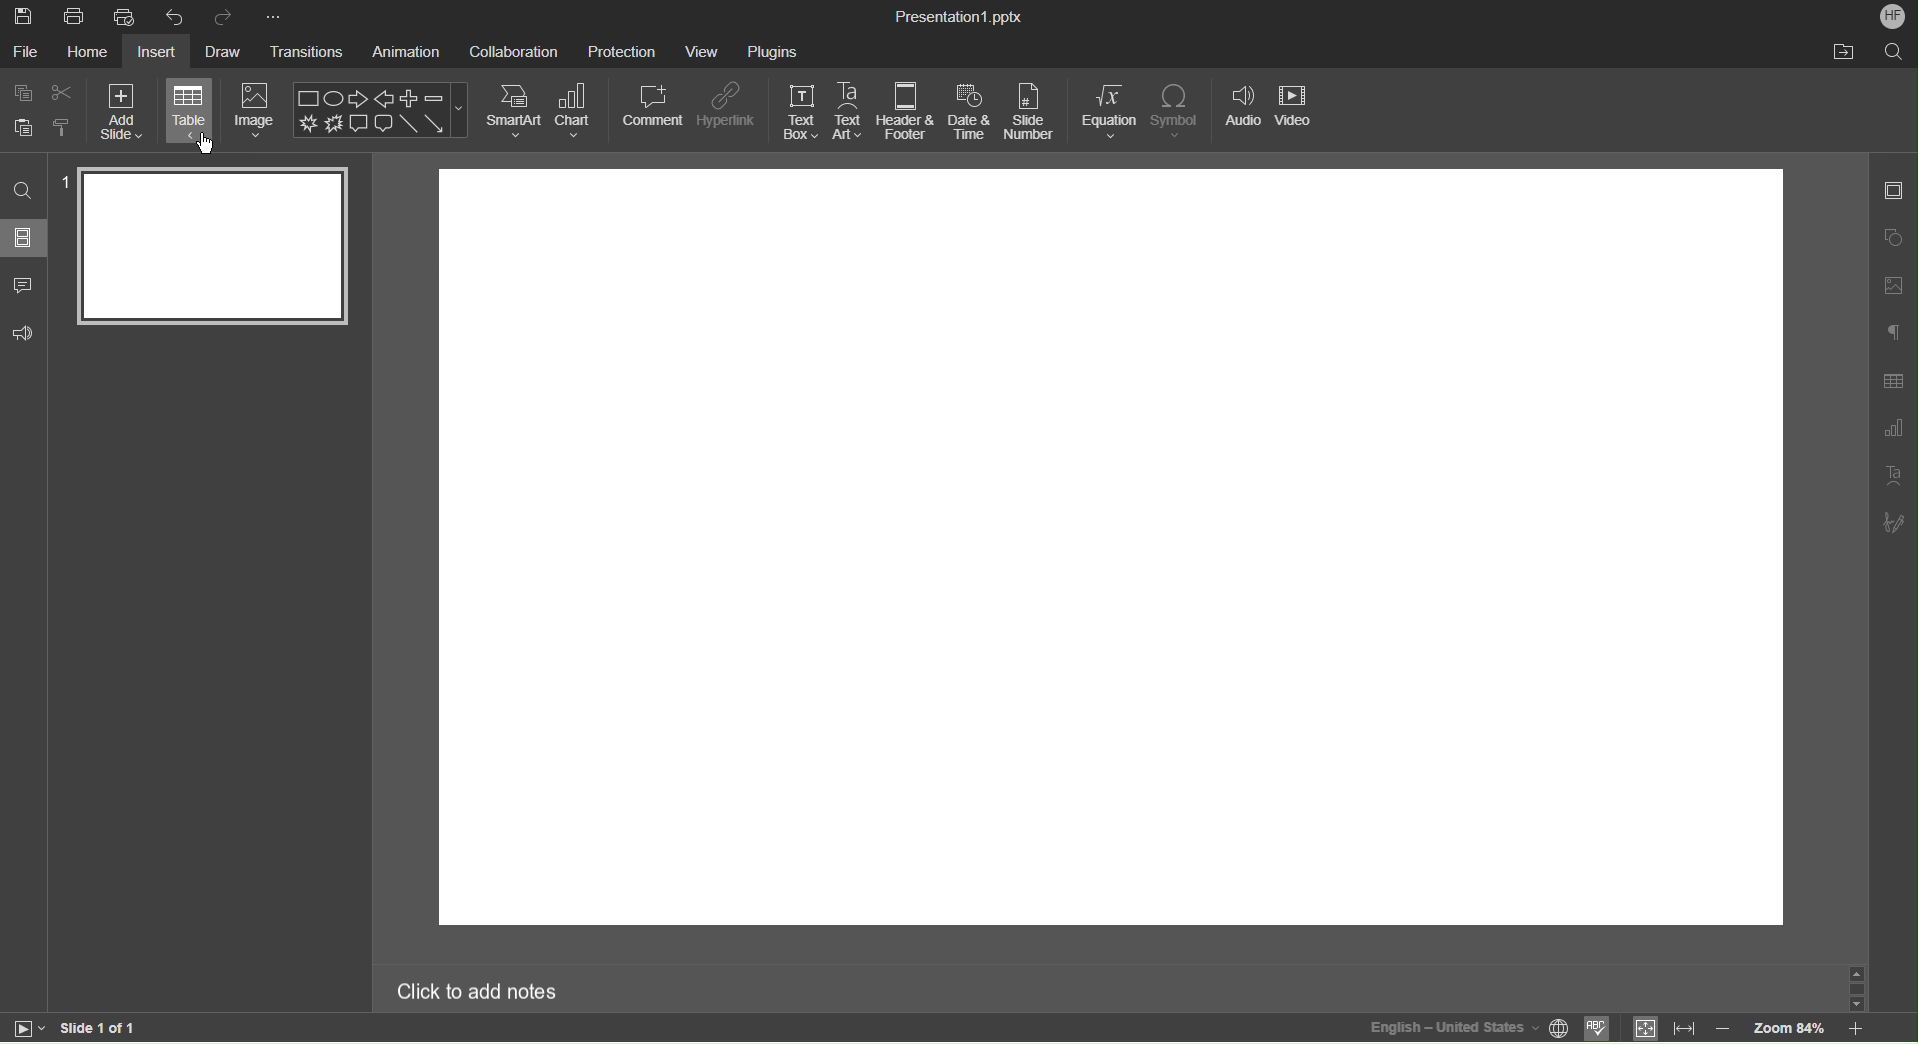 This screenshot has height=1044, width=1918. What do you see at coordinates (1644, 1029) in the screenshot?
I see `fit to slide` at bounding box center [1644, 1029].